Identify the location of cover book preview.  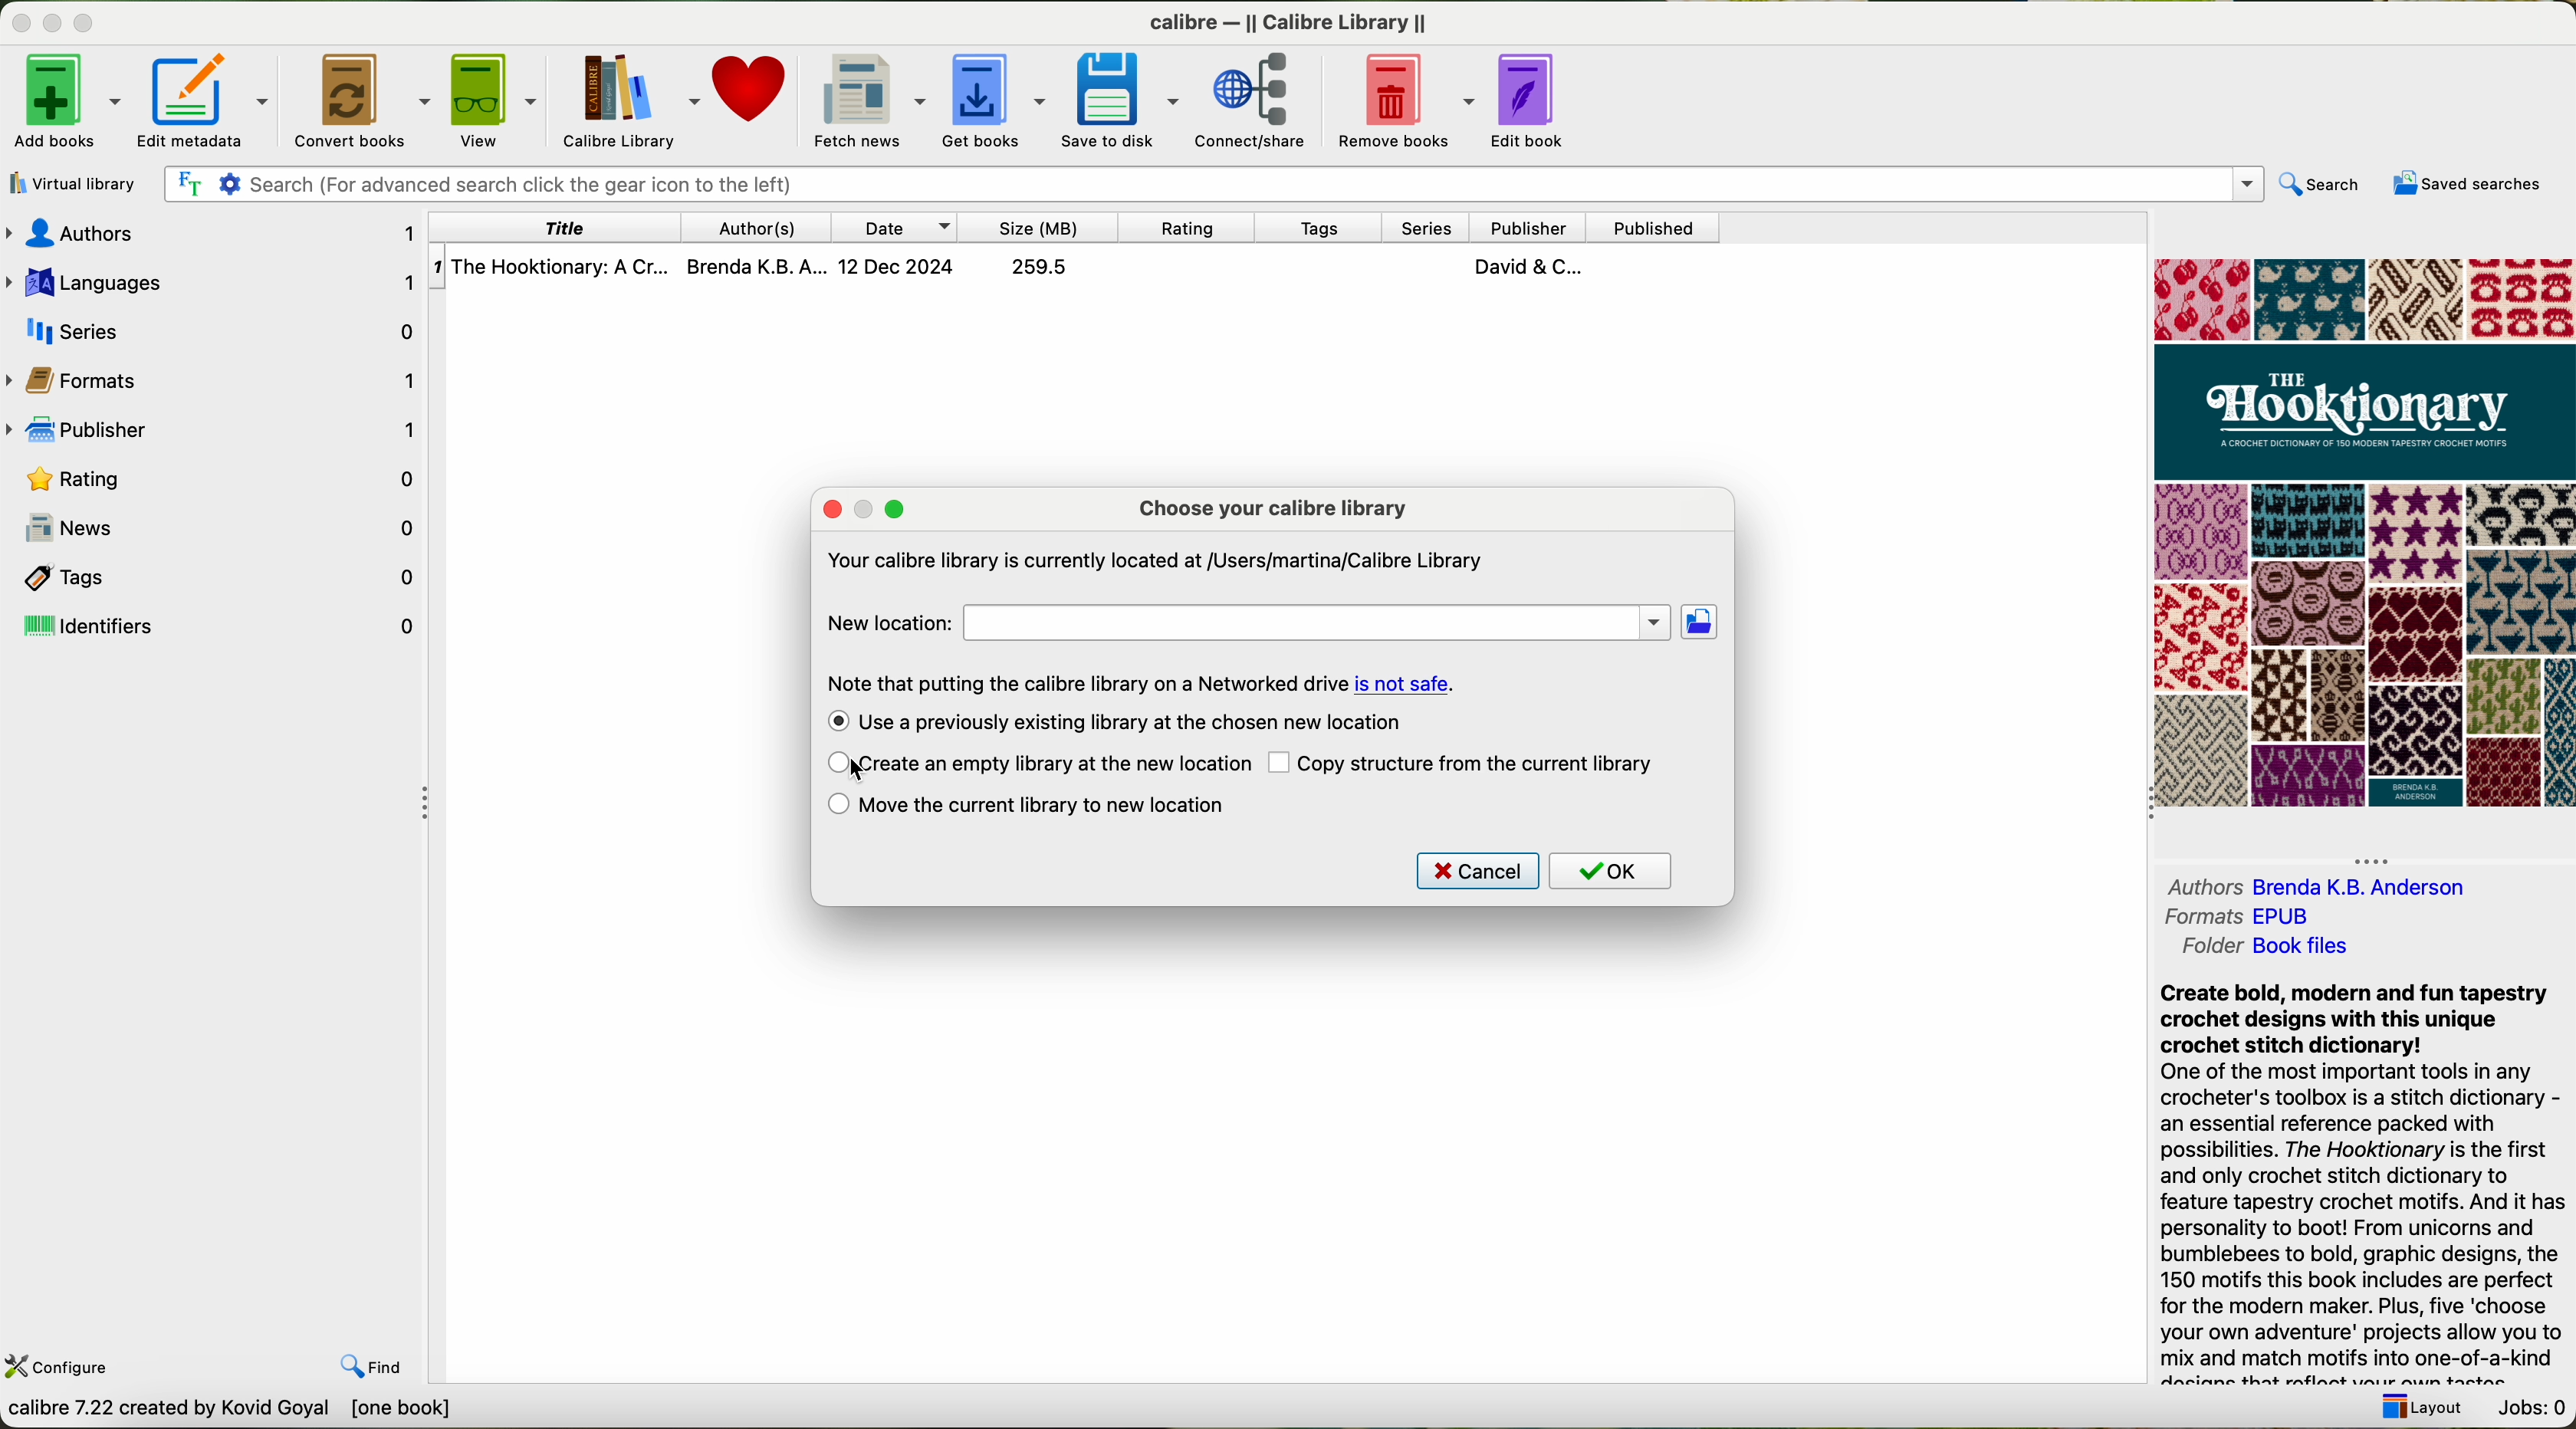
(2360, 532).